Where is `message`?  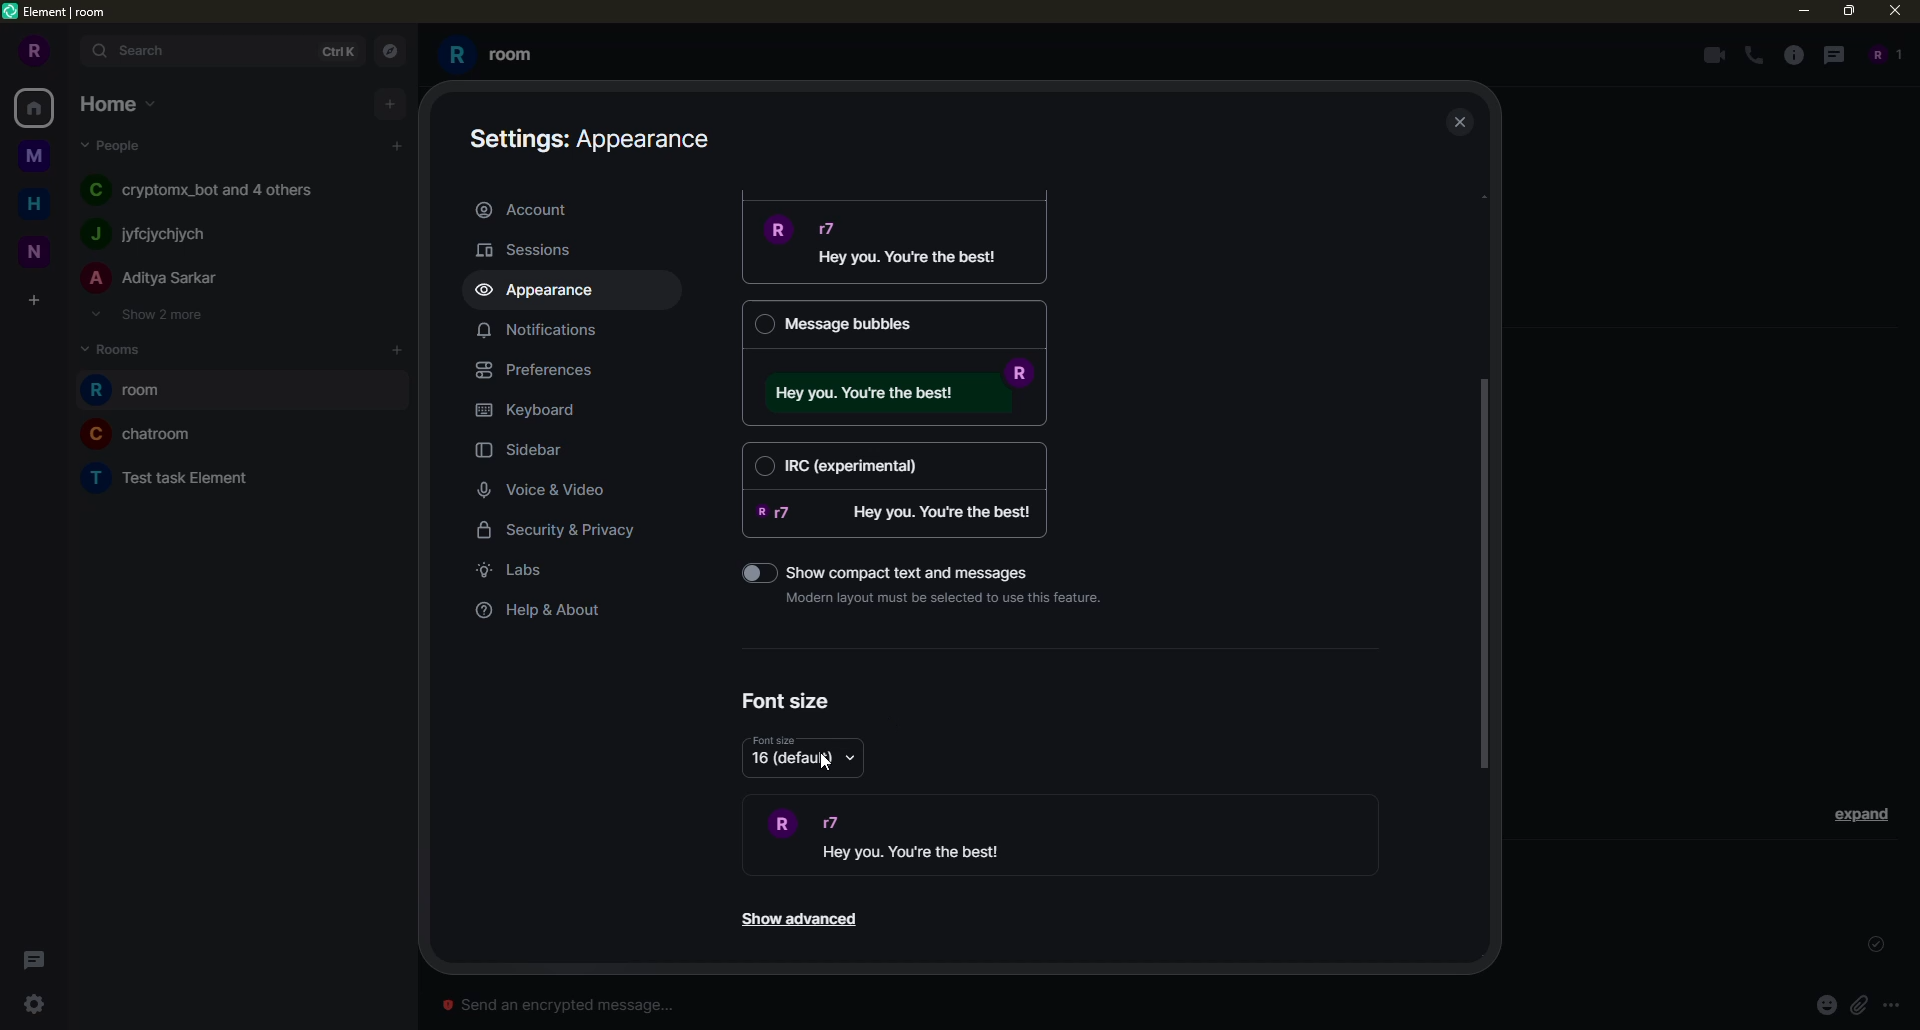 message is located at coordinates (901, 513).